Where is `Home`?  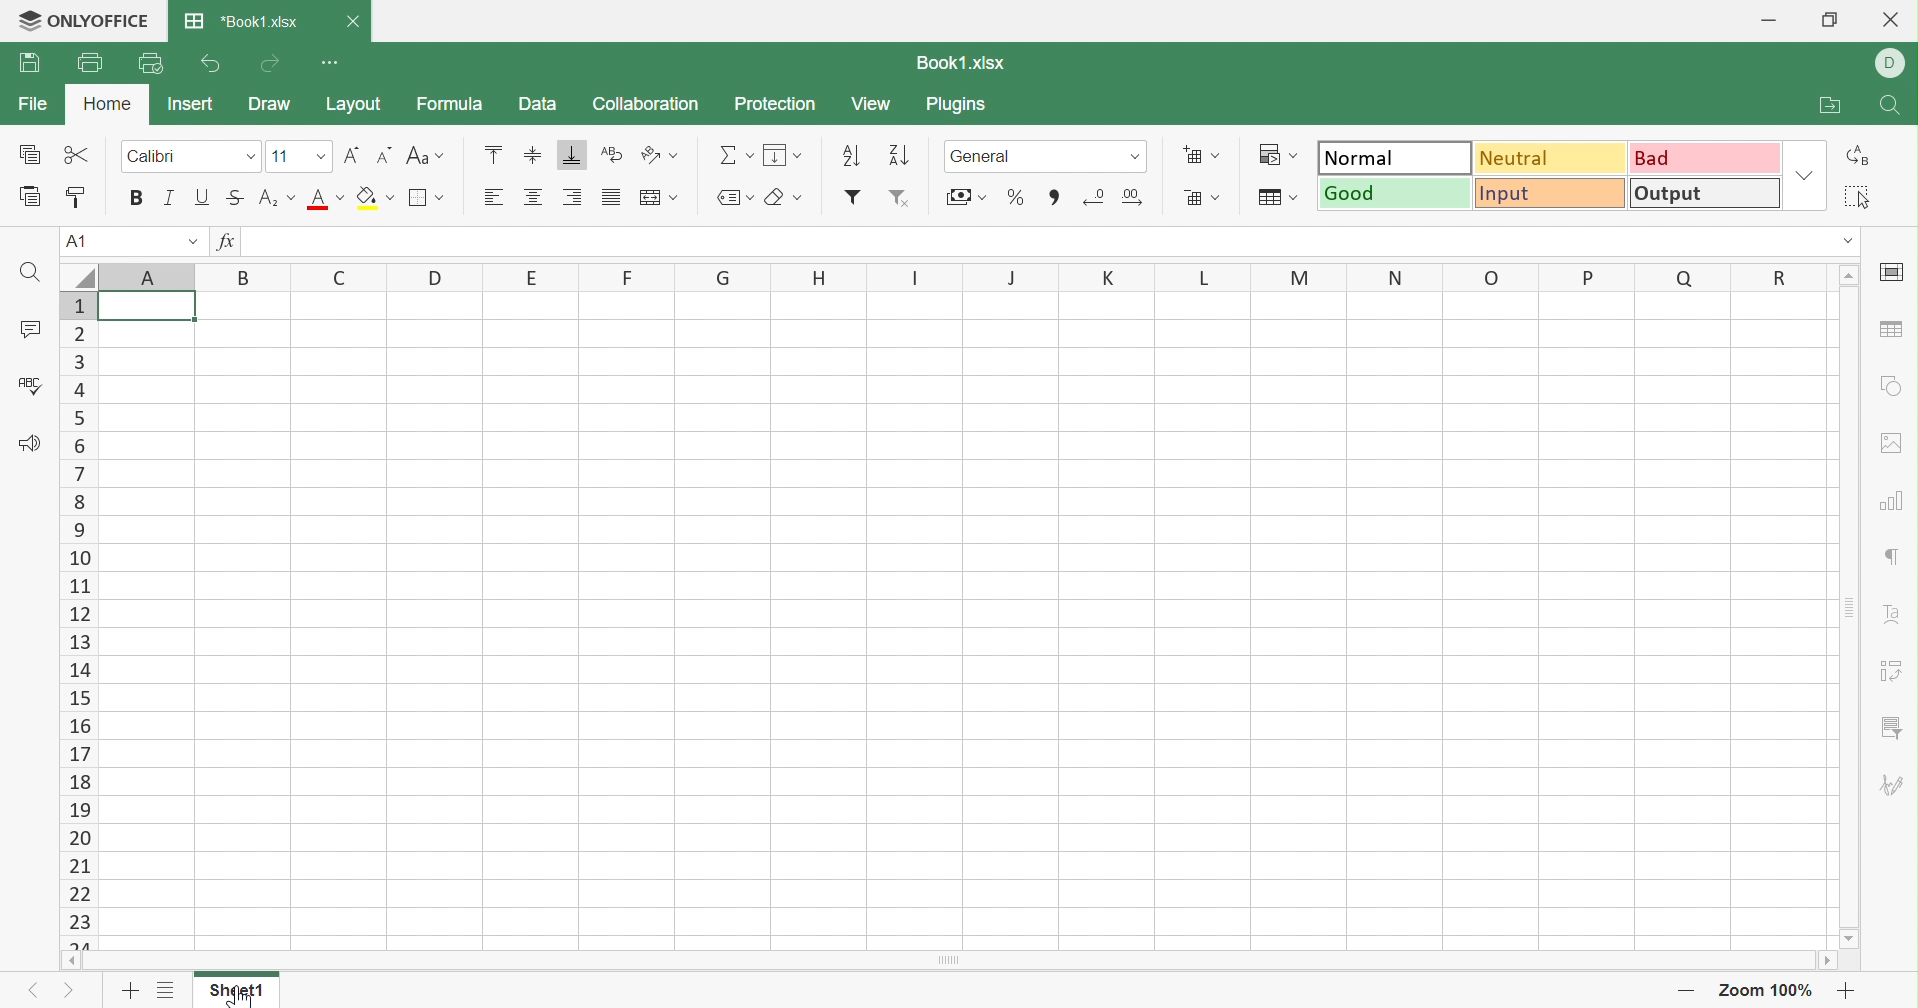
Home is located at coordinates (107, 105).